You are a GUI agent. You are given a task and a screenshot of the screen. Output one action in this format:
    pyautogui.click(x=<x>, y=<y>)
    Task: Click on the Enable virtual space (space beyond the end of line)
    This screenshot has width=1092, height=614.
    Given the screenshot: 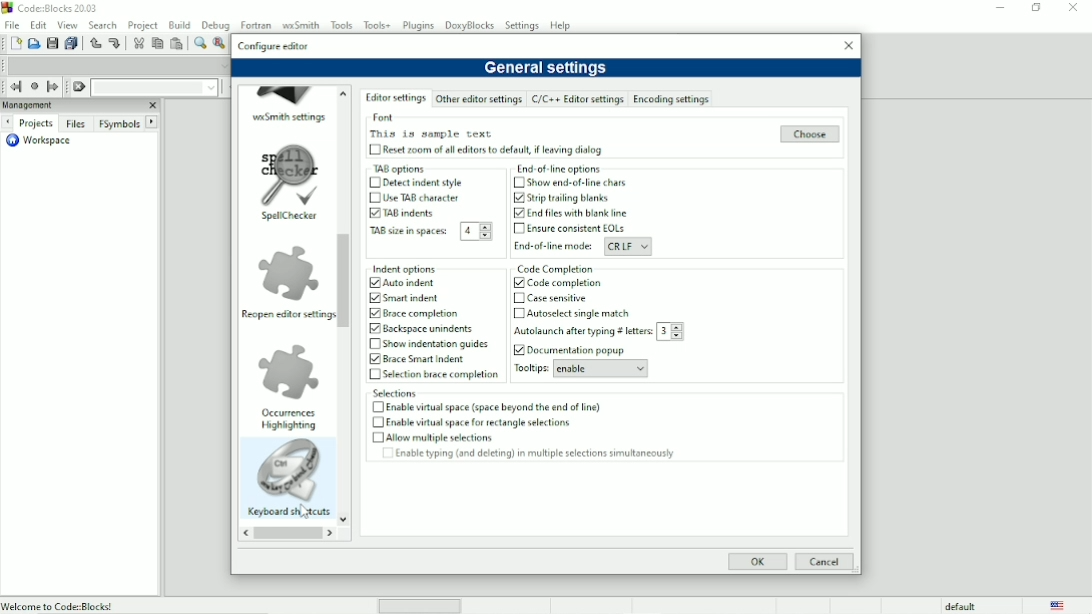 What is the action you would take?
    pyautogui.click(x=495, y=407)
    